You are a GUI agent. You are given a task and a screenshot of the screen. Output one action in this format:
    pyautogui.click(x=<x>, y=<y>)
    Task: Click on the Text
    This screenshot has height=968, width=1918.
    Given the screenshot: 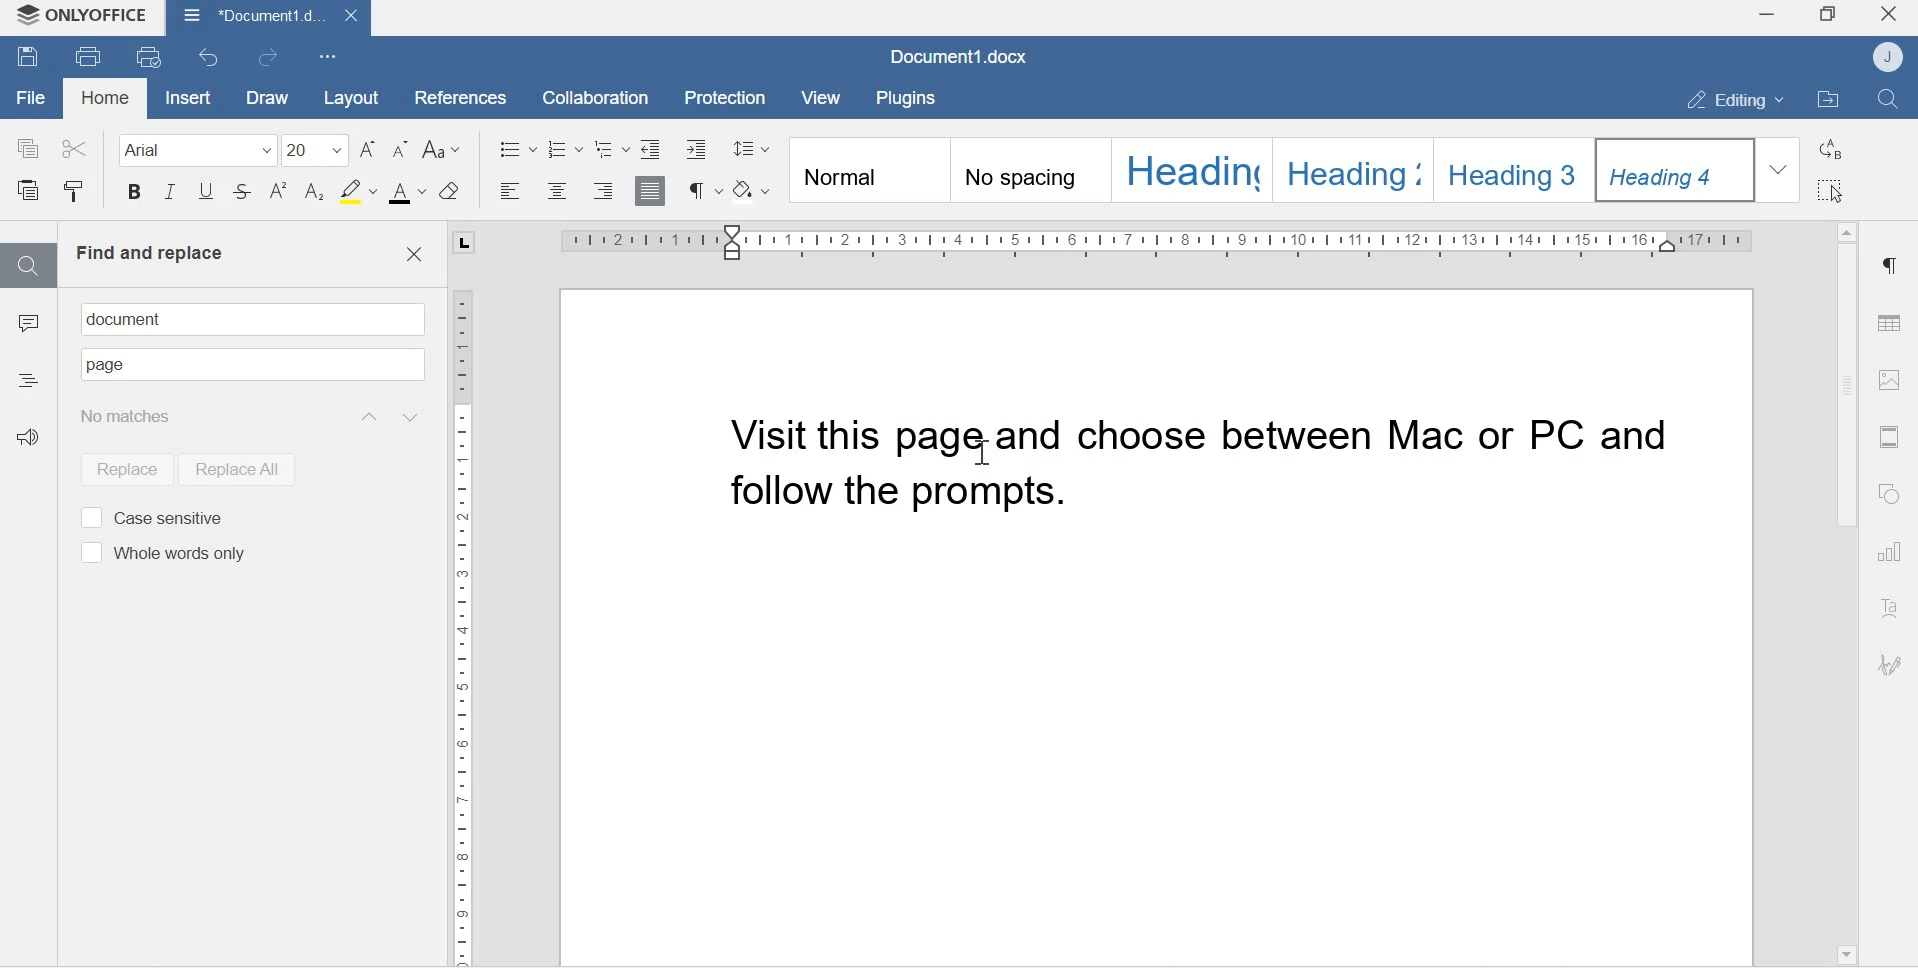 What is the action you would take?
    pyautogui.click(x=107, y=366)
    